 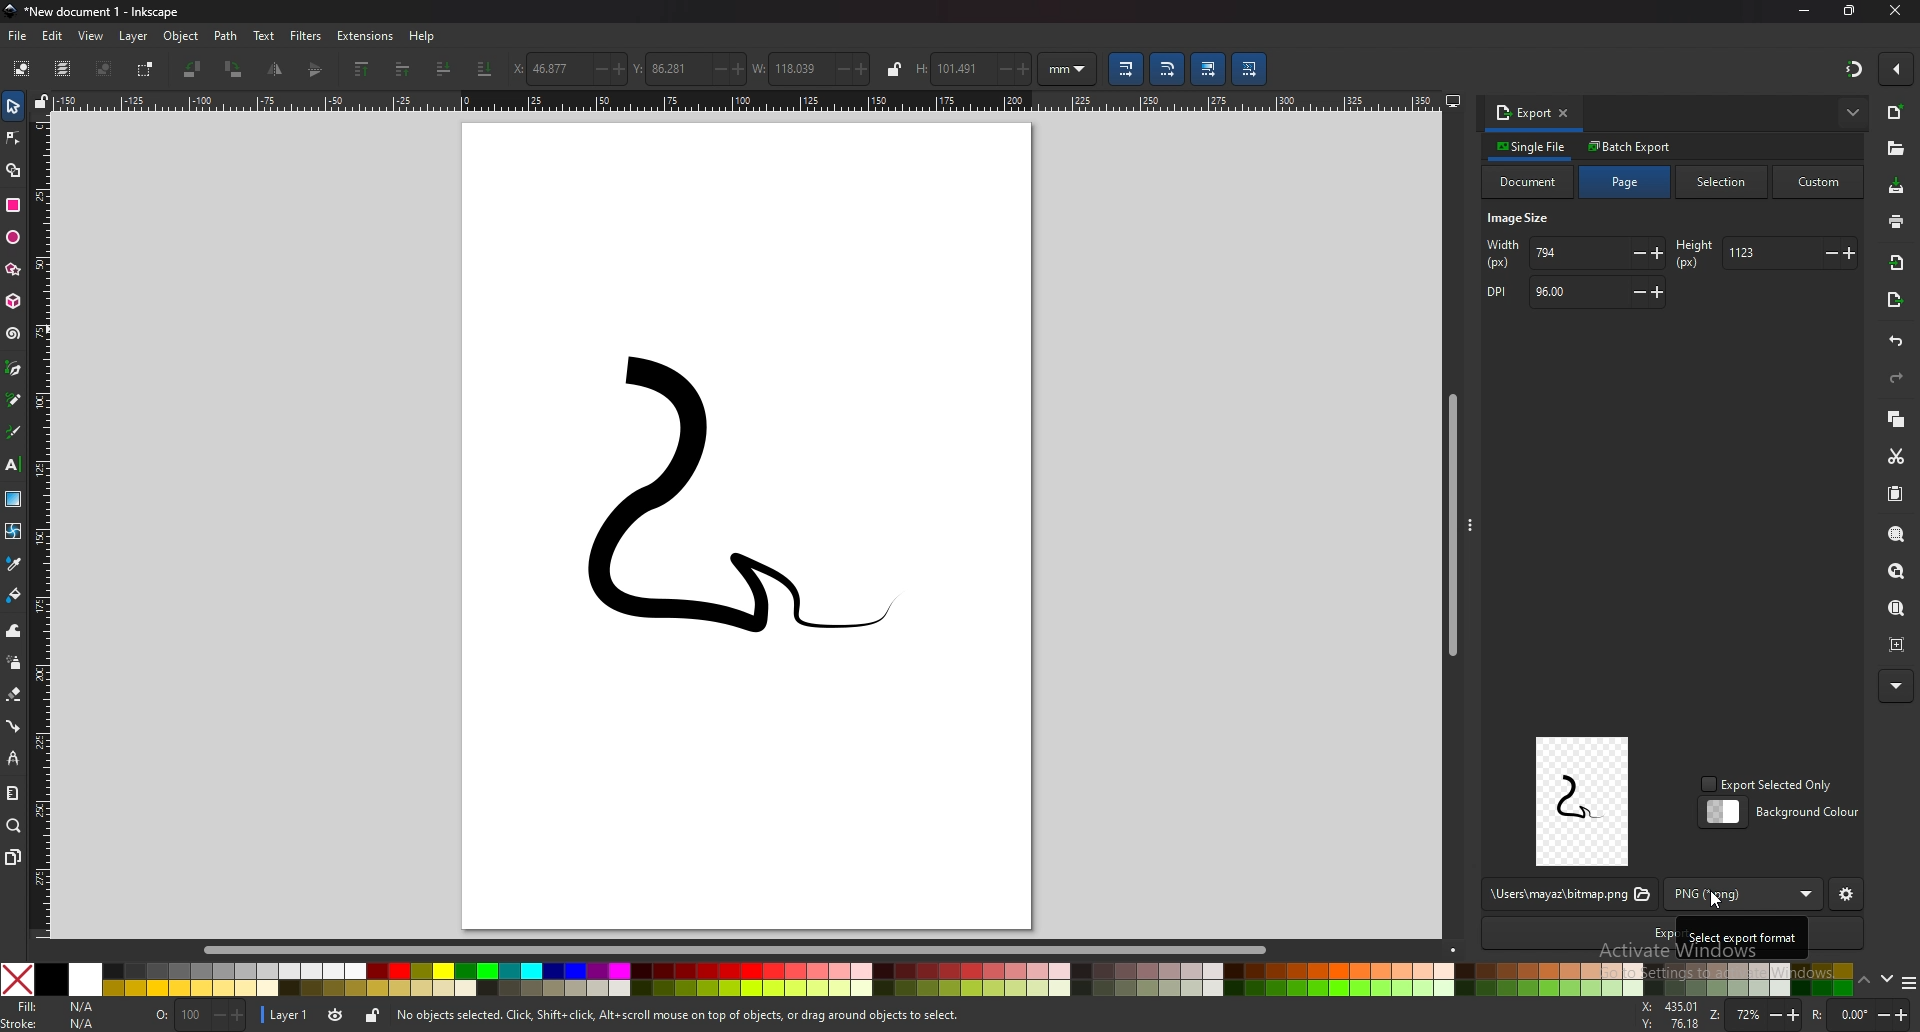 I want to click on object, so click(x=182, y=37).